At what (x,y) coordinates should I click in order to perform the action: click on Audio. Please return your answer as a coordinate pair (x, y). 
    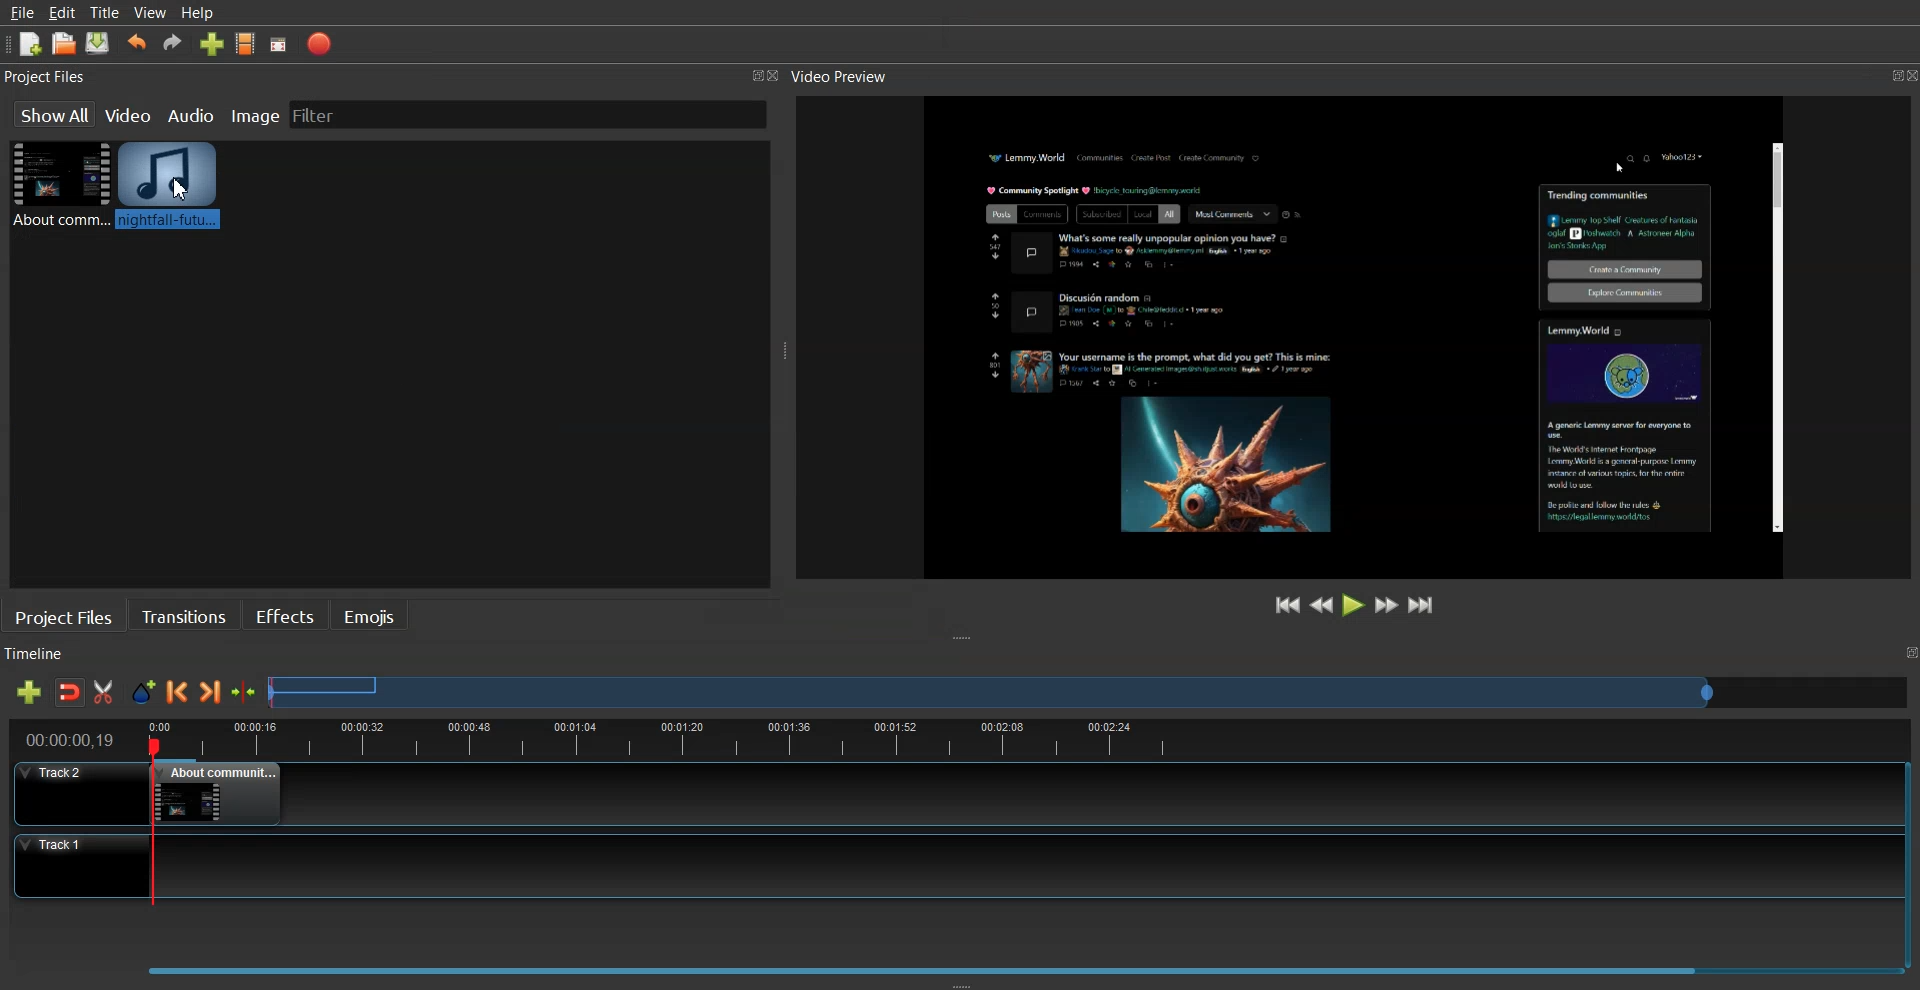
    Looking at the image, I should click on (193, 114).